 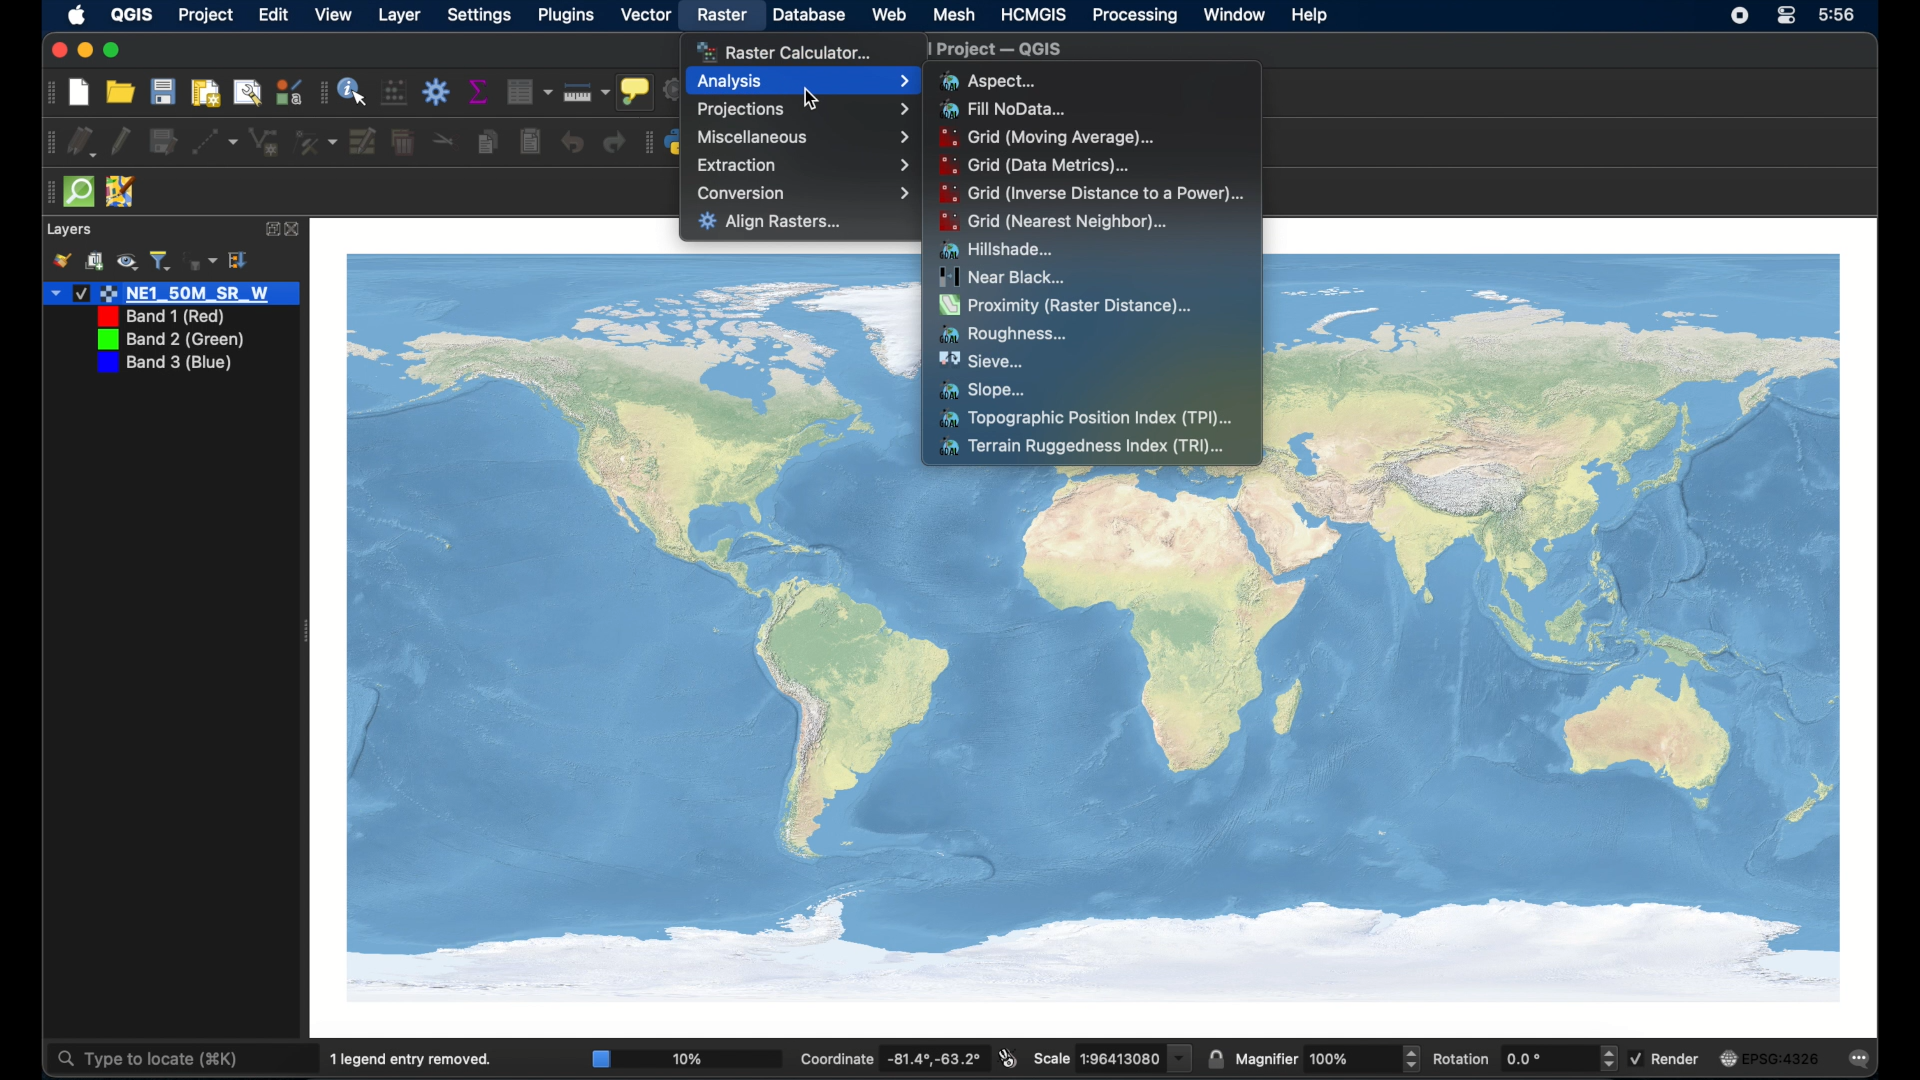 I want to click on scale, so click(x=1098, y=1057).